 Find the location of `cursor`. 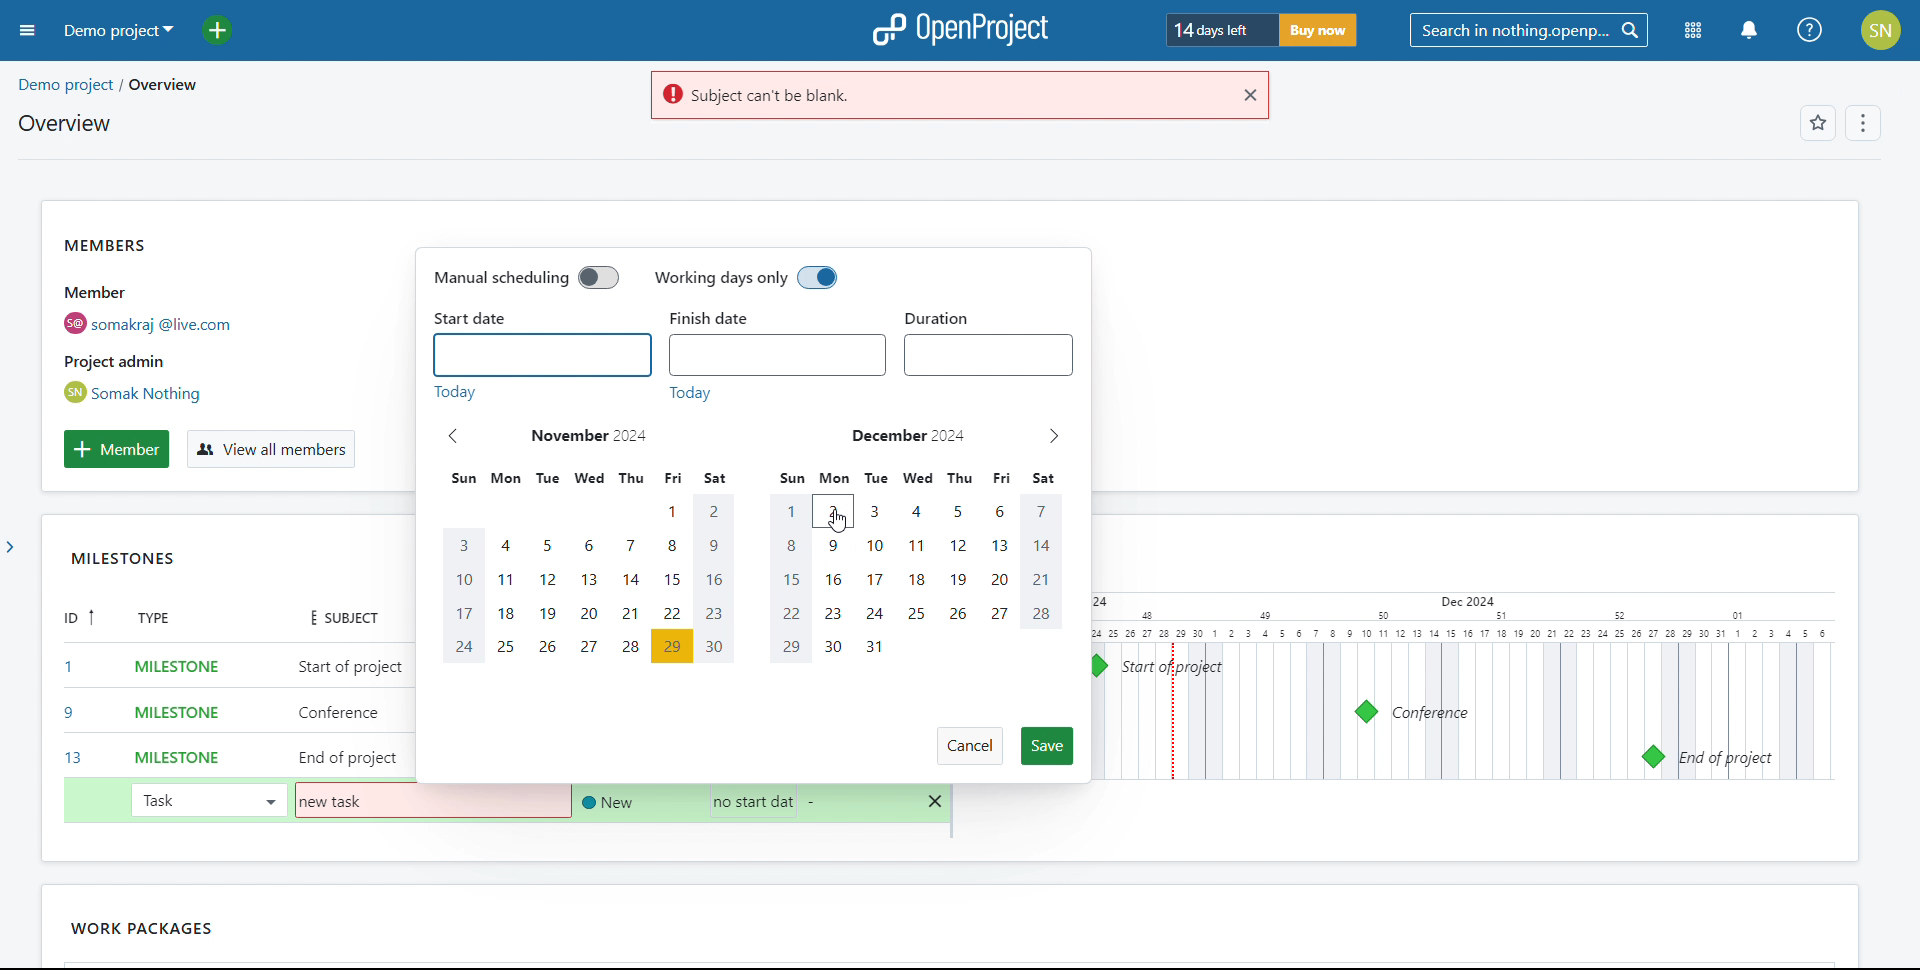

cursor is located at coordinates (842, 521).